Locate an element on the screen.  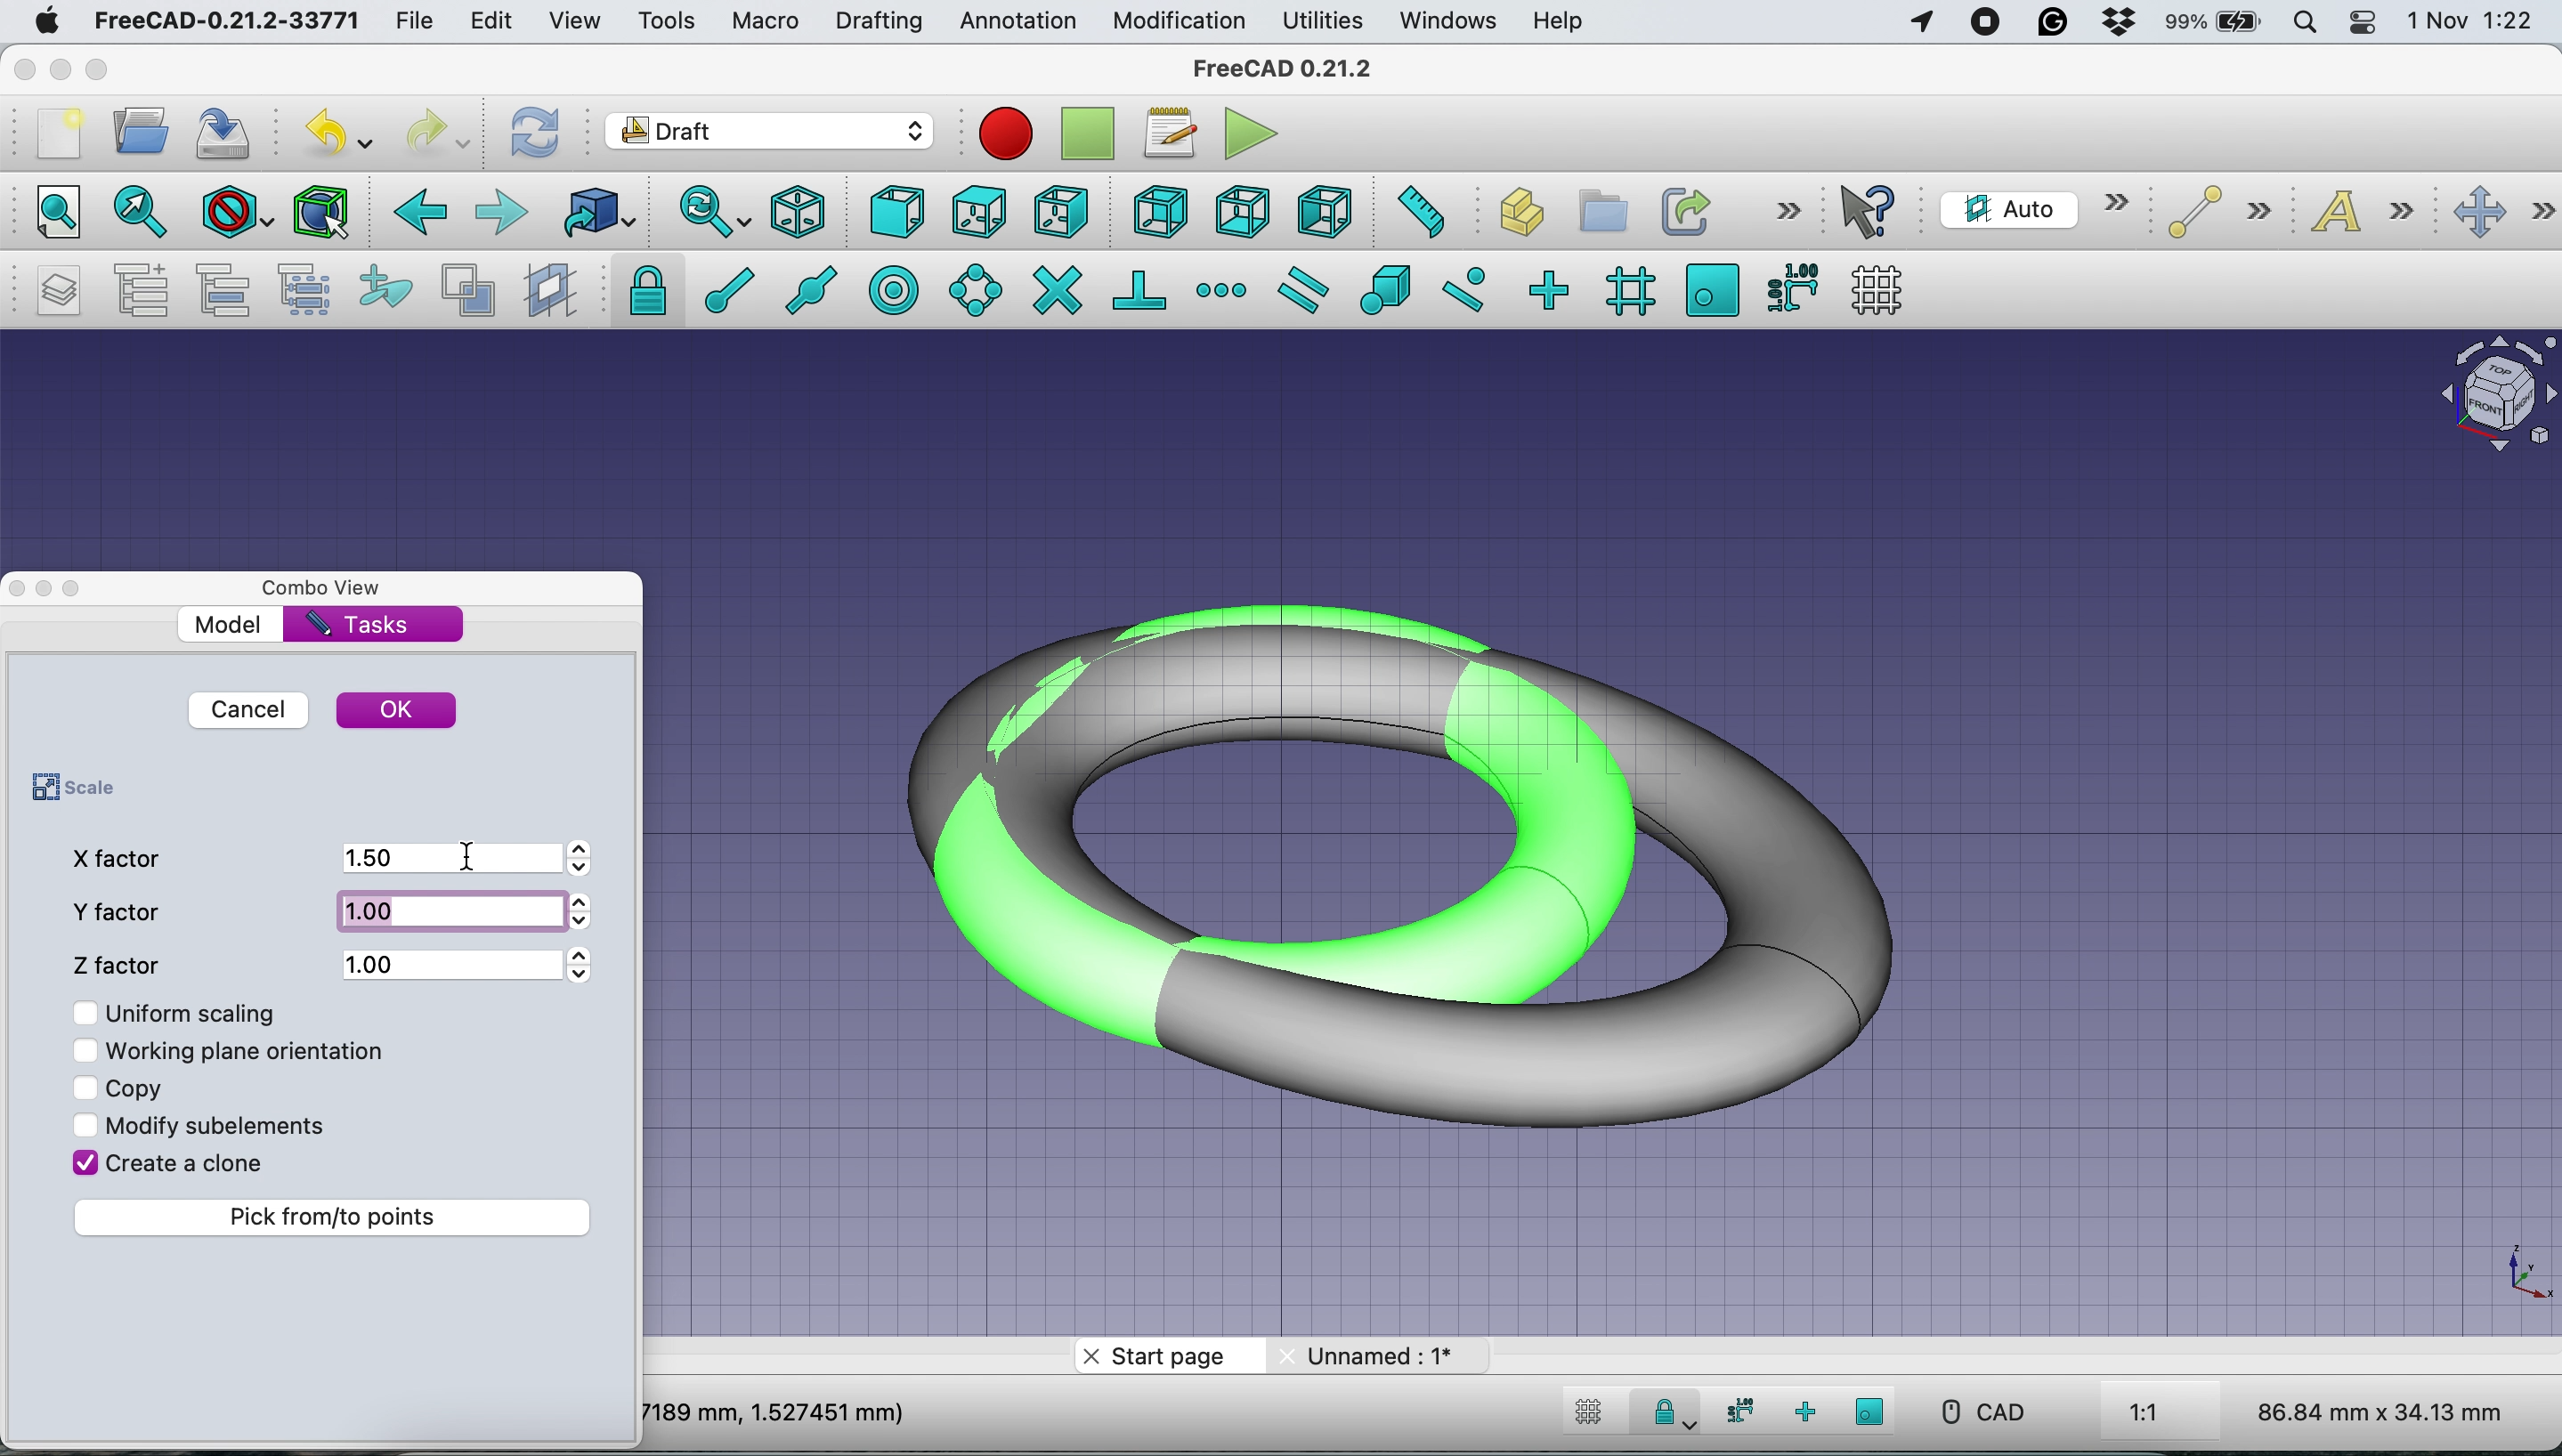
select group is located at coordinates (311, 290).